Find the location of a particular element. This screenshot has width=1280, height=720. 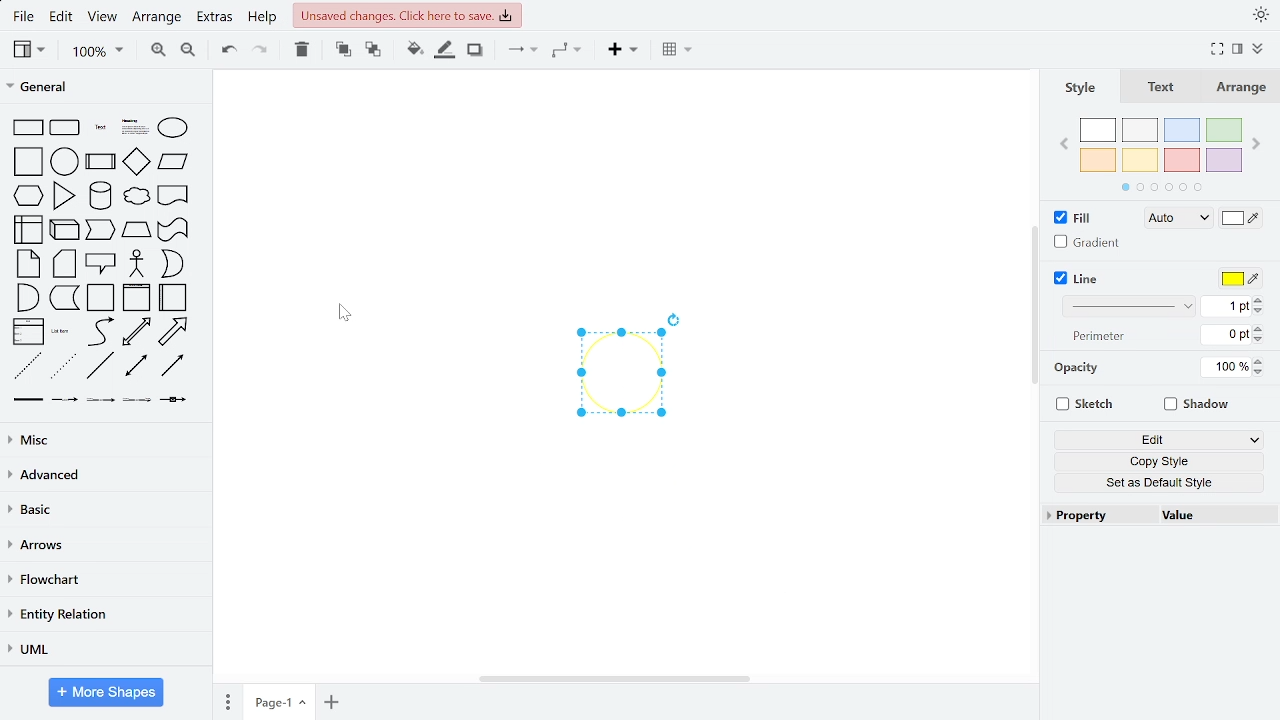

increase perimeter is located at coordinates (1259, 328).